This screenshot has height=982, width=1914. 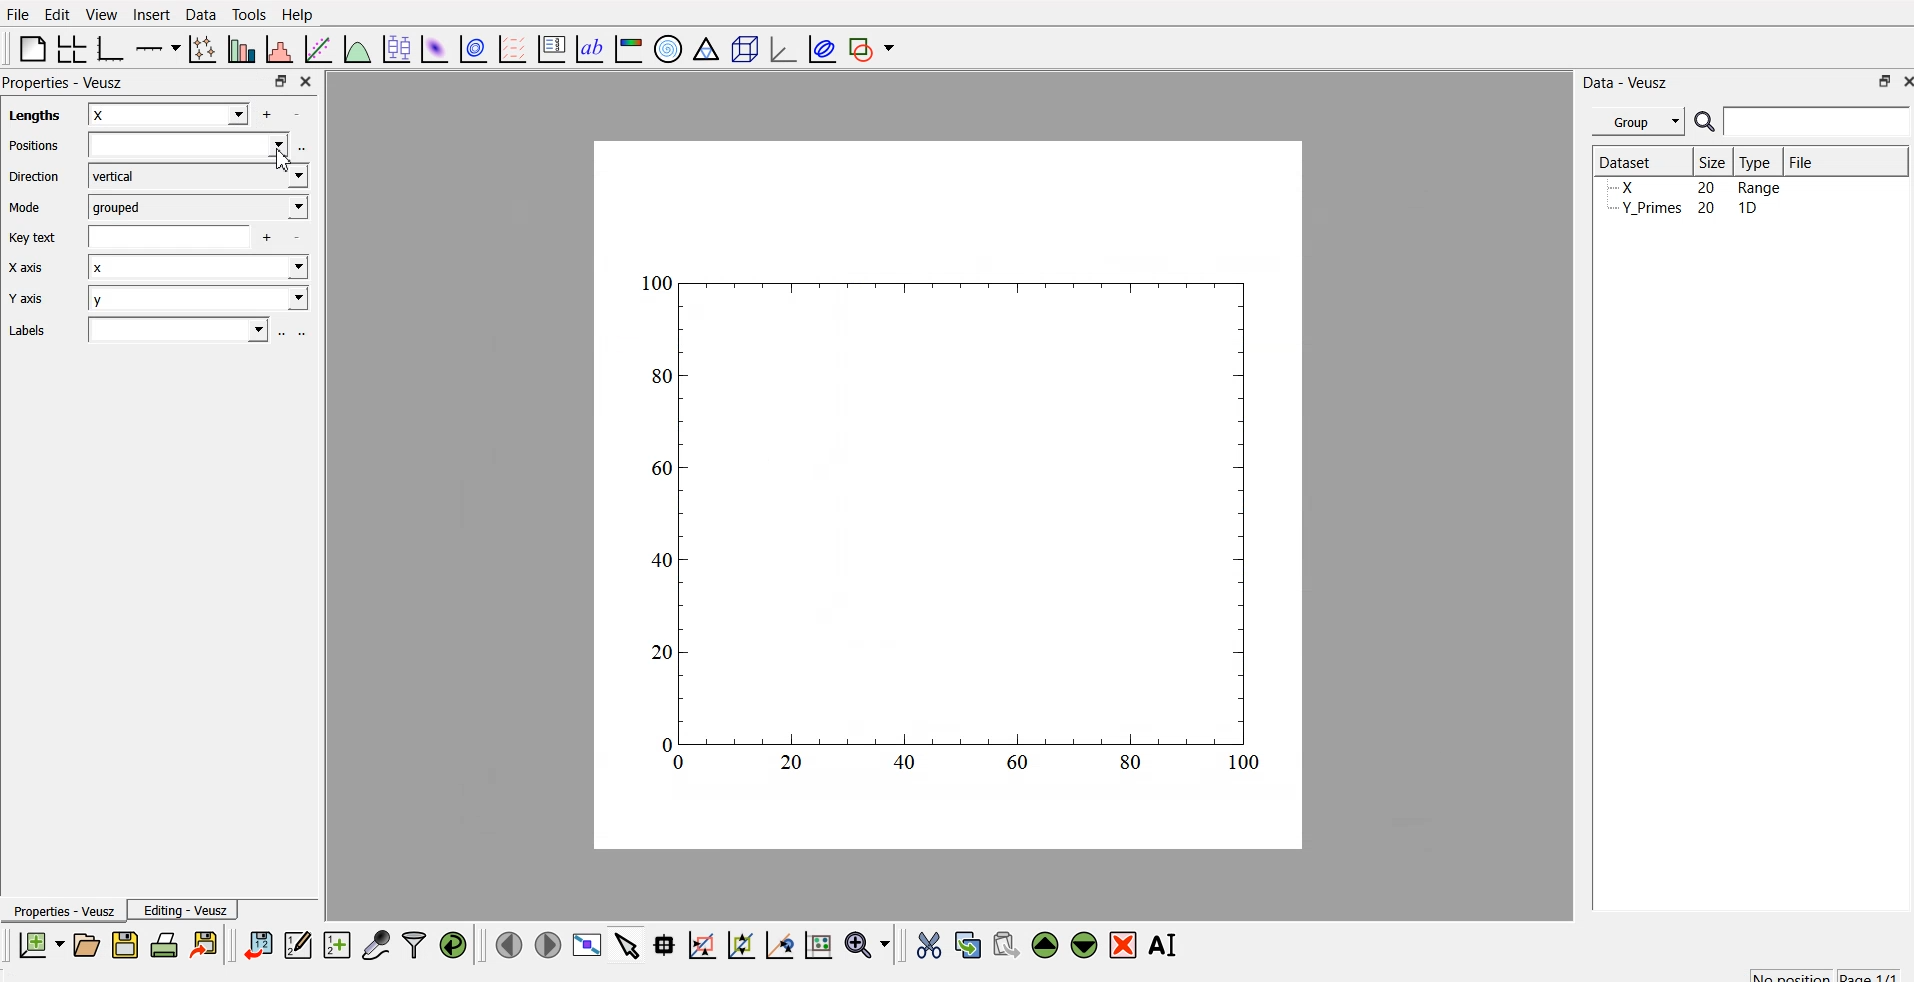 I want to click on Editing - Veusz, so click(x=188, y=911).